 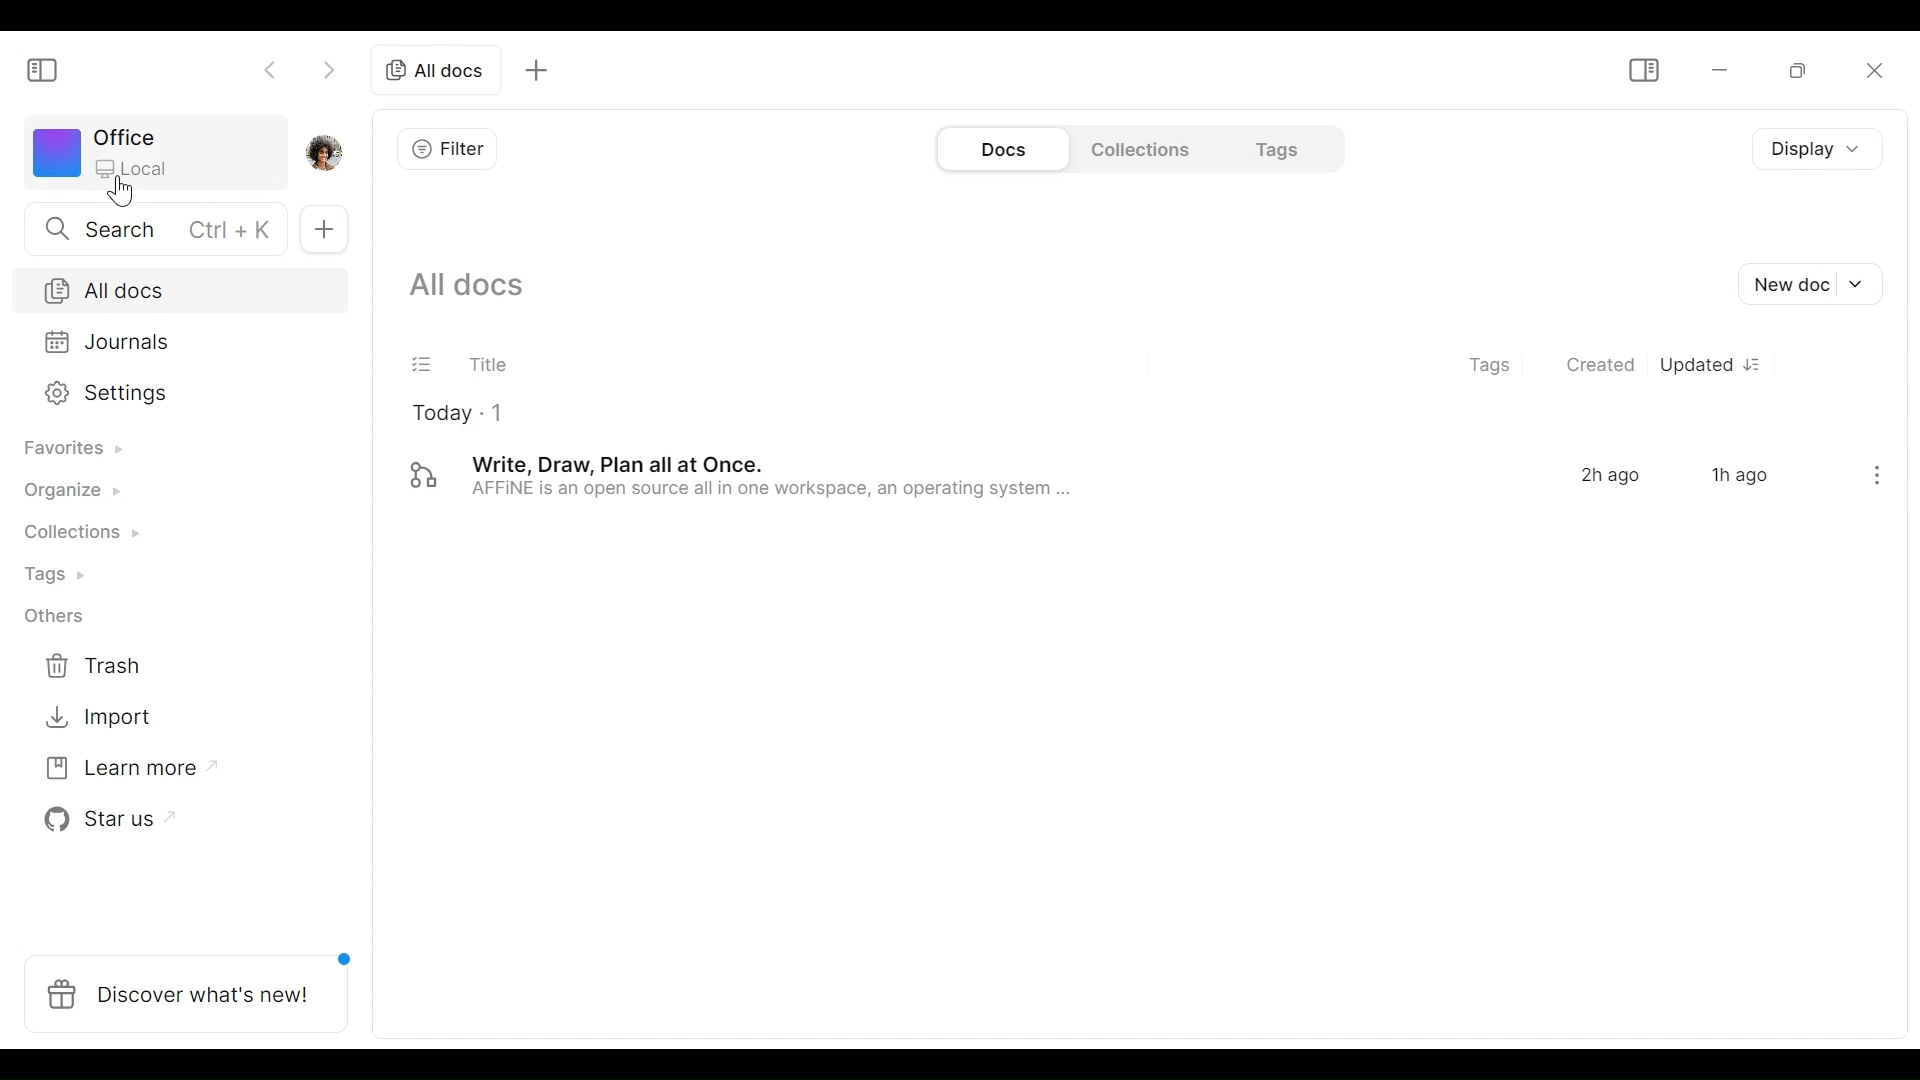 What do you see at coordinates (439, 415) in the screenshot?
I see `Today` at bounding box center [439, 415].